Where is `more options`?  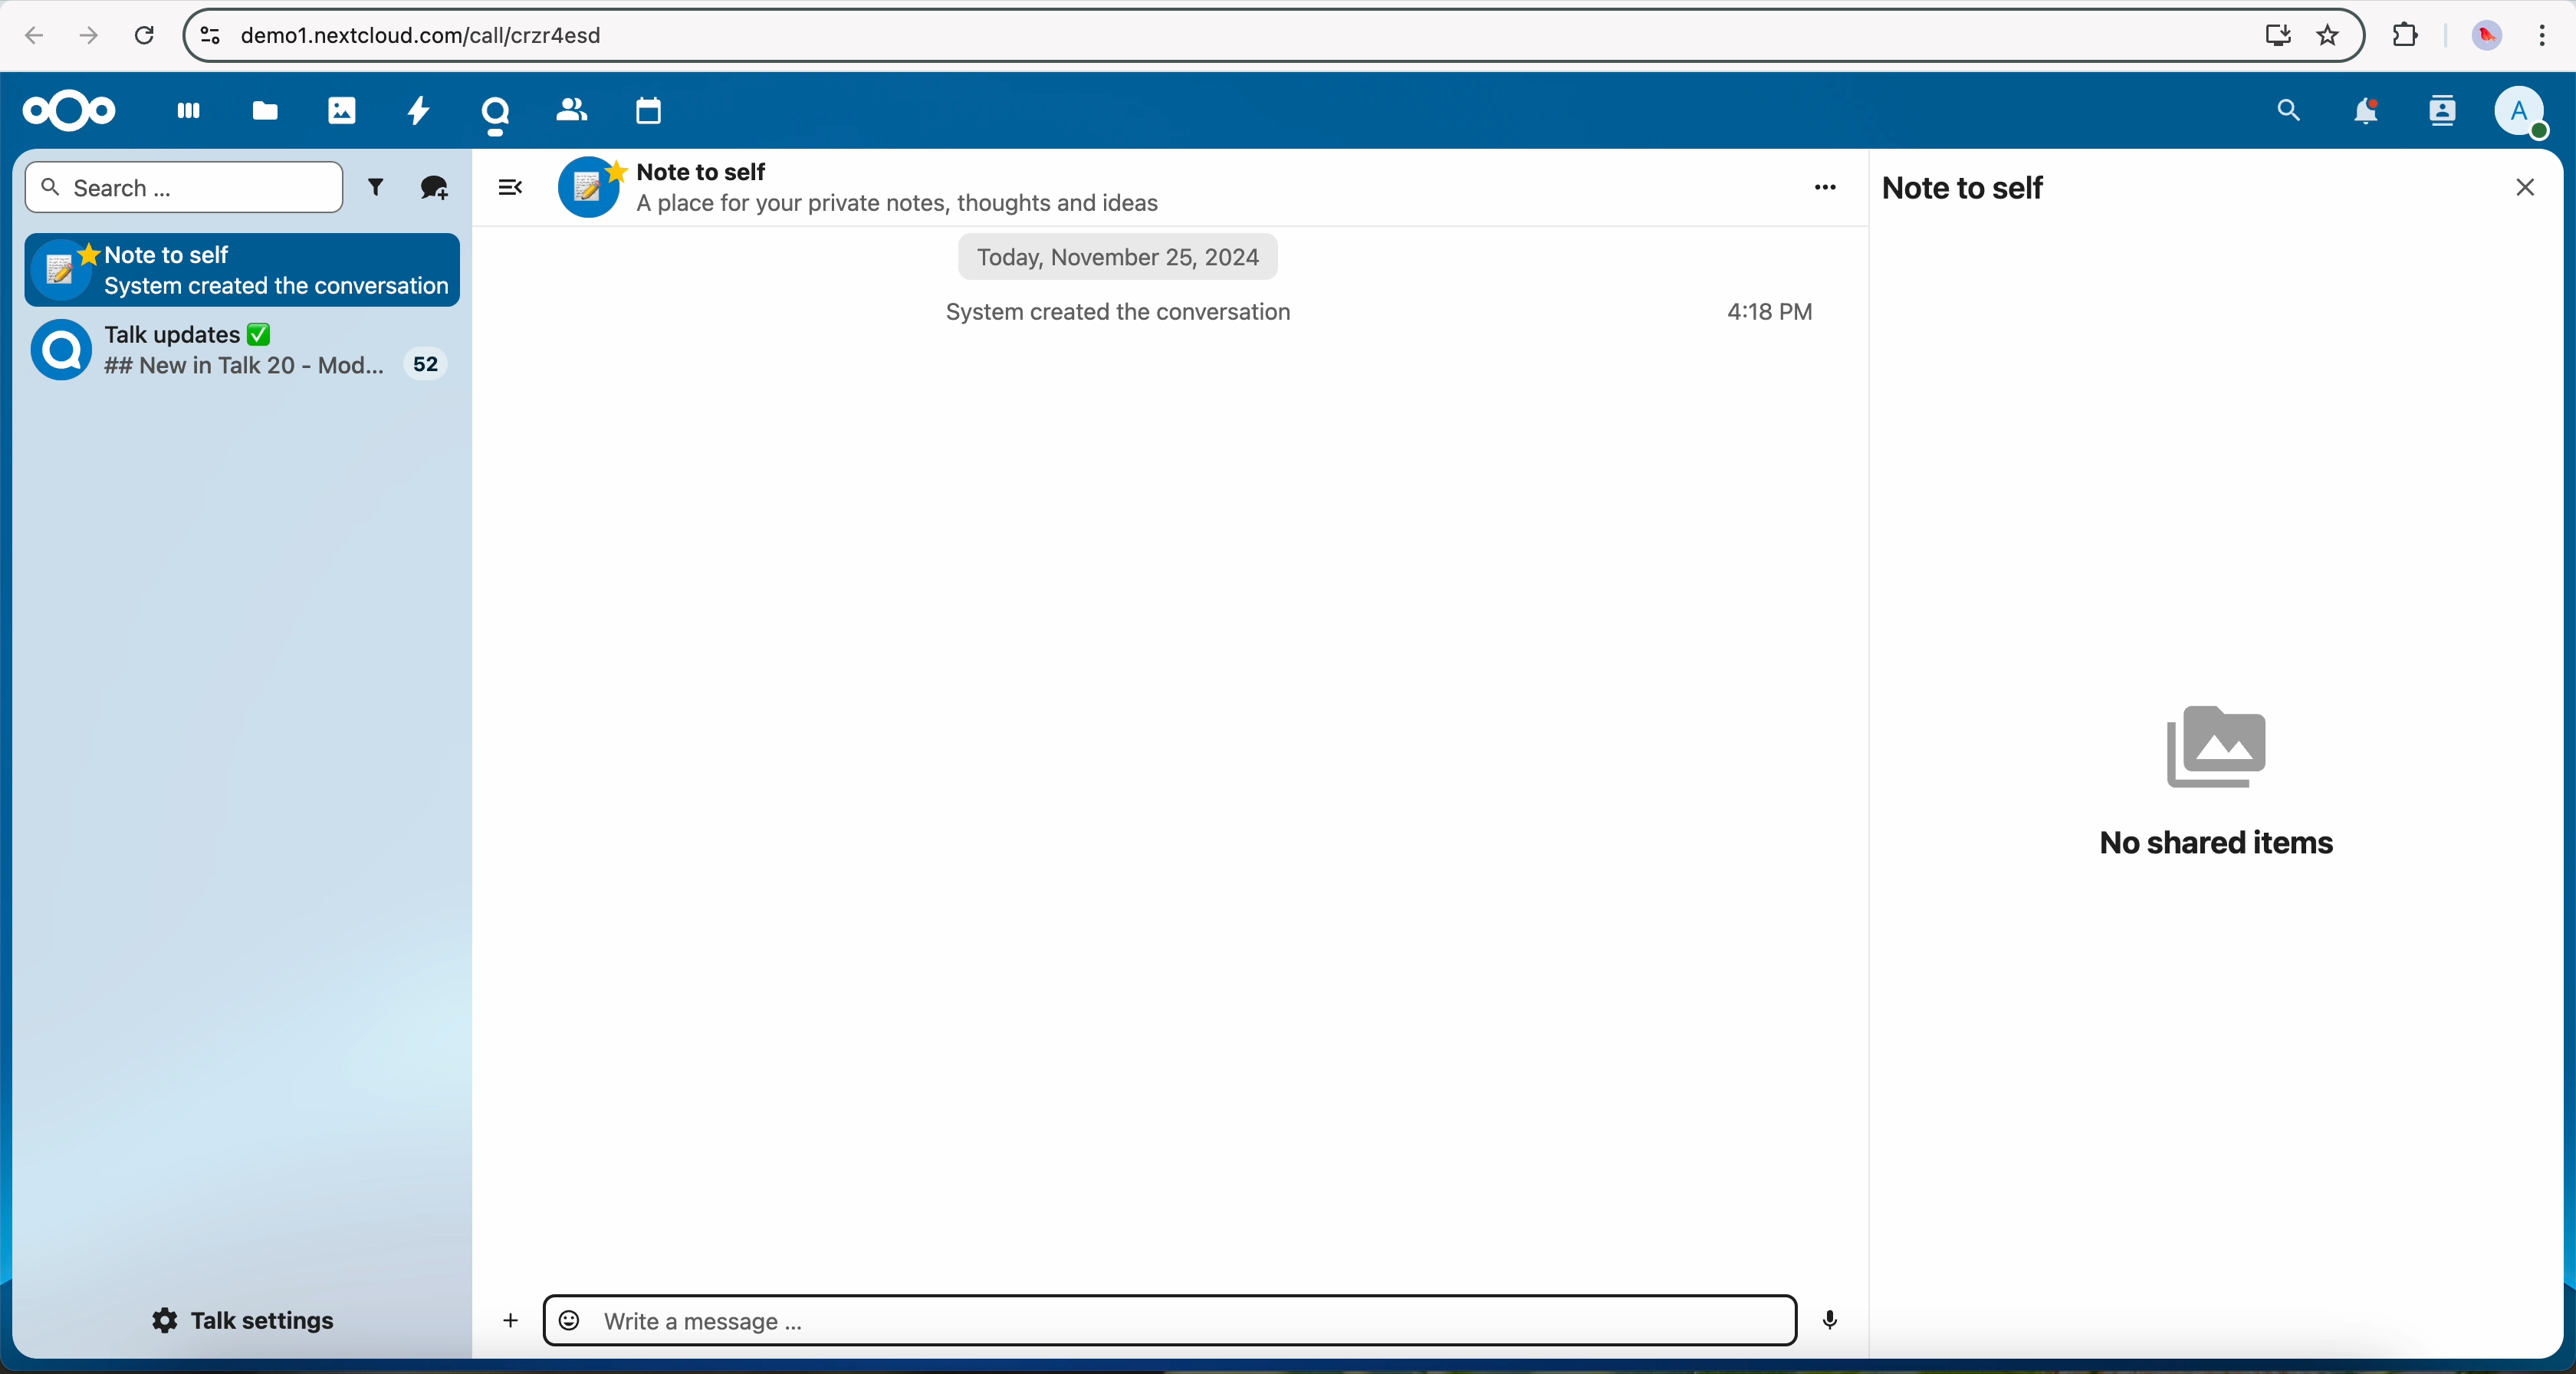 more options is located at coordinates (1829, 186).